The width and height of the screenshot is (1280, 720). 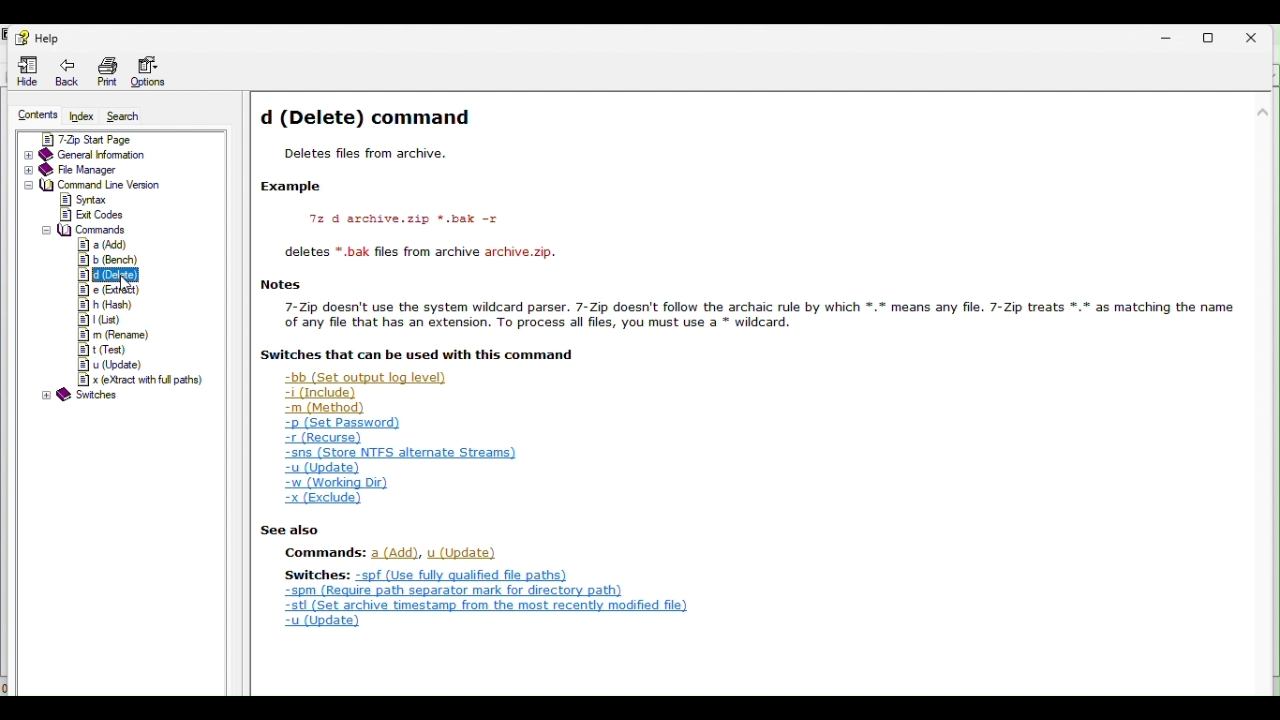 What do you see at coordinates (38, 38) in the screenshot?
I see `help` at bounding box center [38, 38].